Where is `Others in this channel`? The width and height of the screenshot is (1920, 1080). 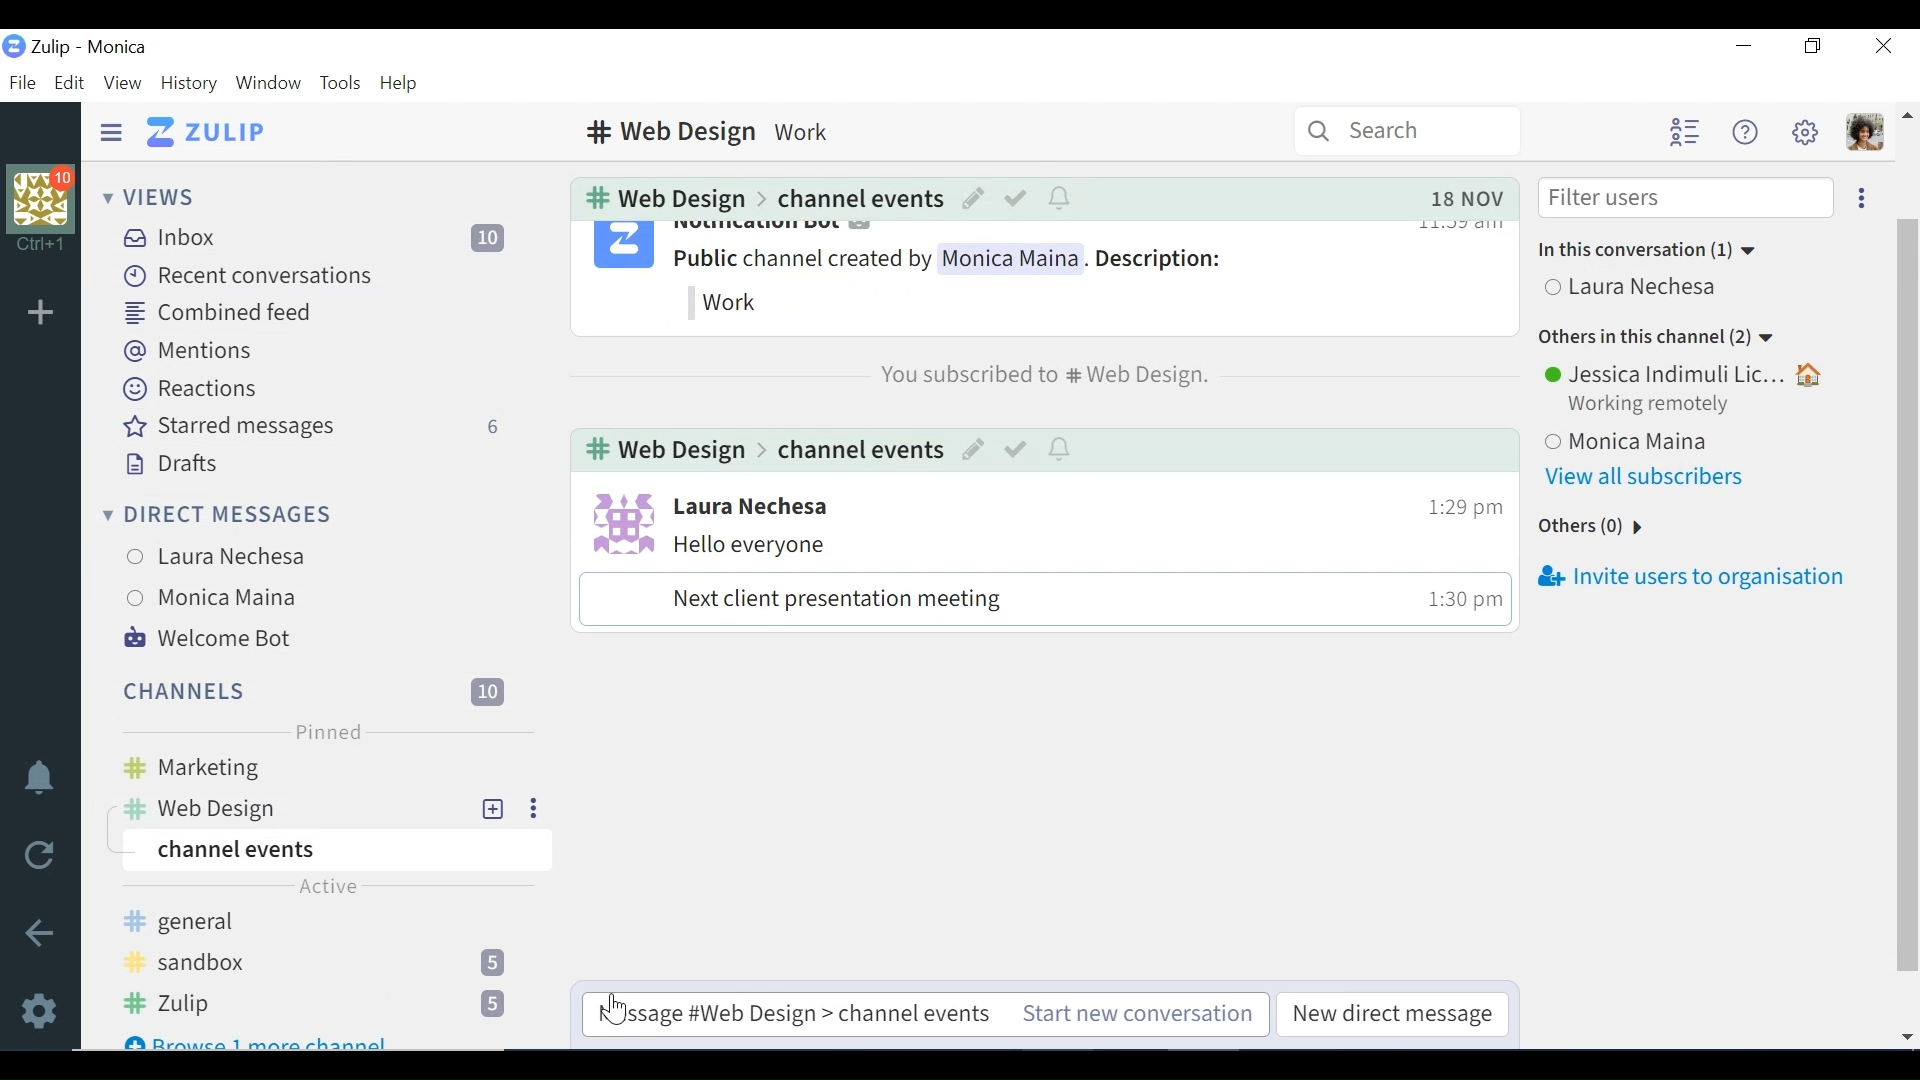
Others in this channel is located at coordinates (1657, 339).